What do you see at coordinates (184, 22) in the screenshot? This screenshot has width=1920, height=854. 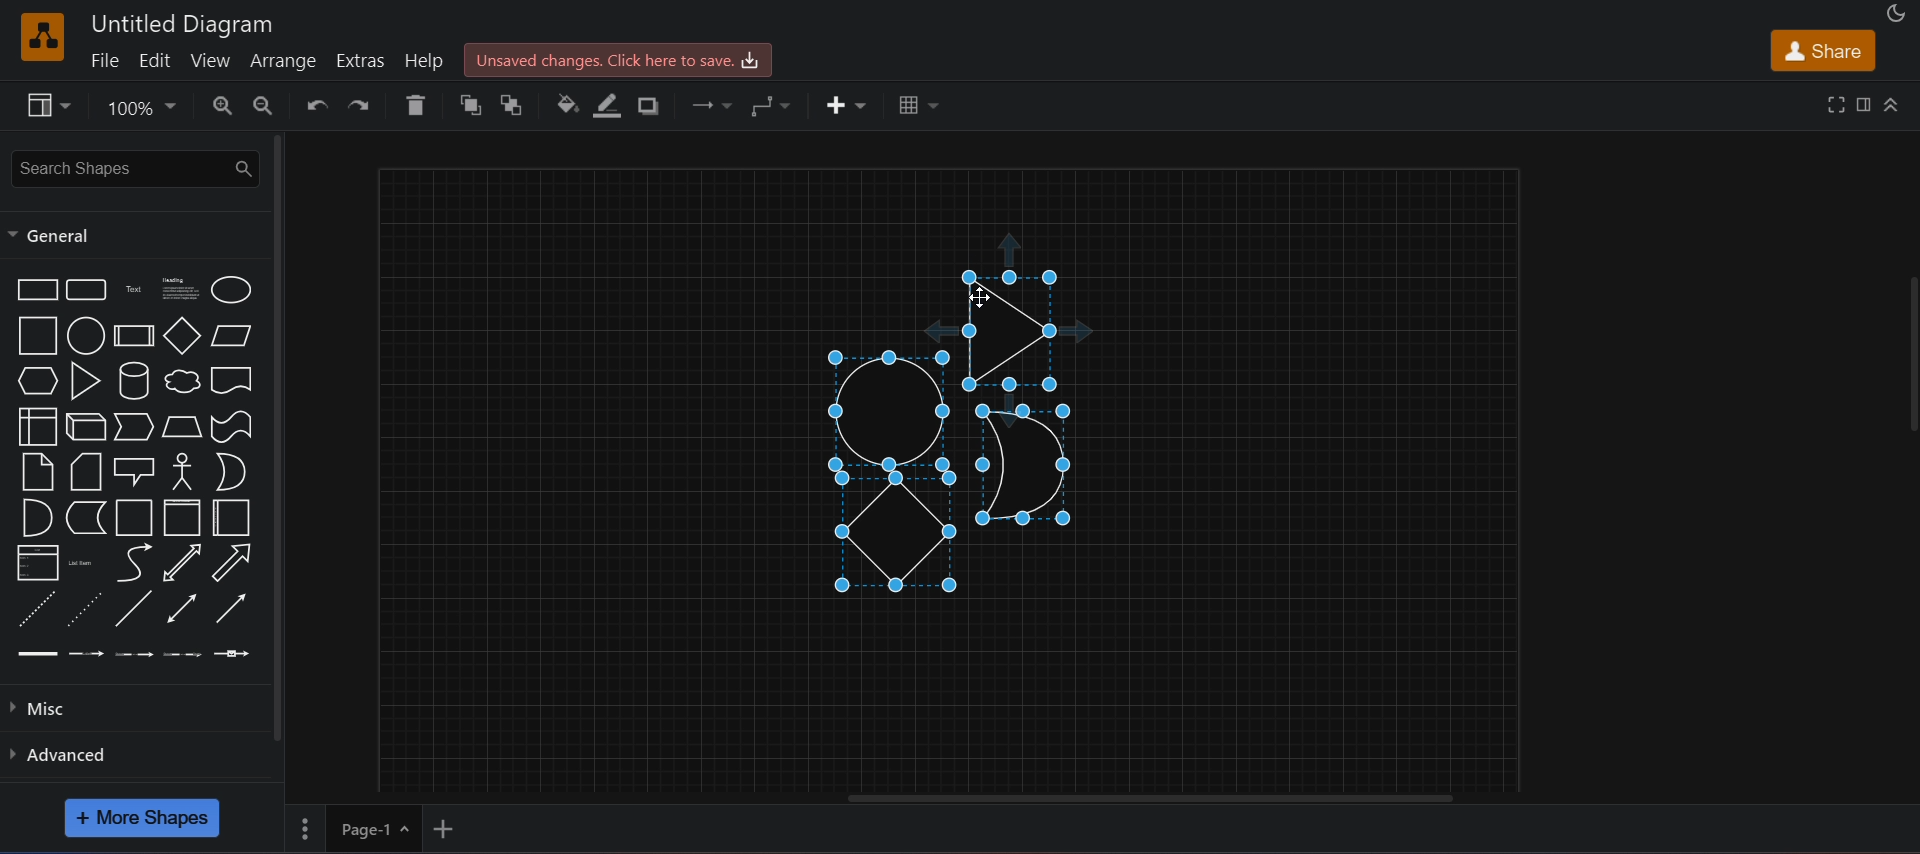 I see `untitled diagram` at bounding box center [184, 22].